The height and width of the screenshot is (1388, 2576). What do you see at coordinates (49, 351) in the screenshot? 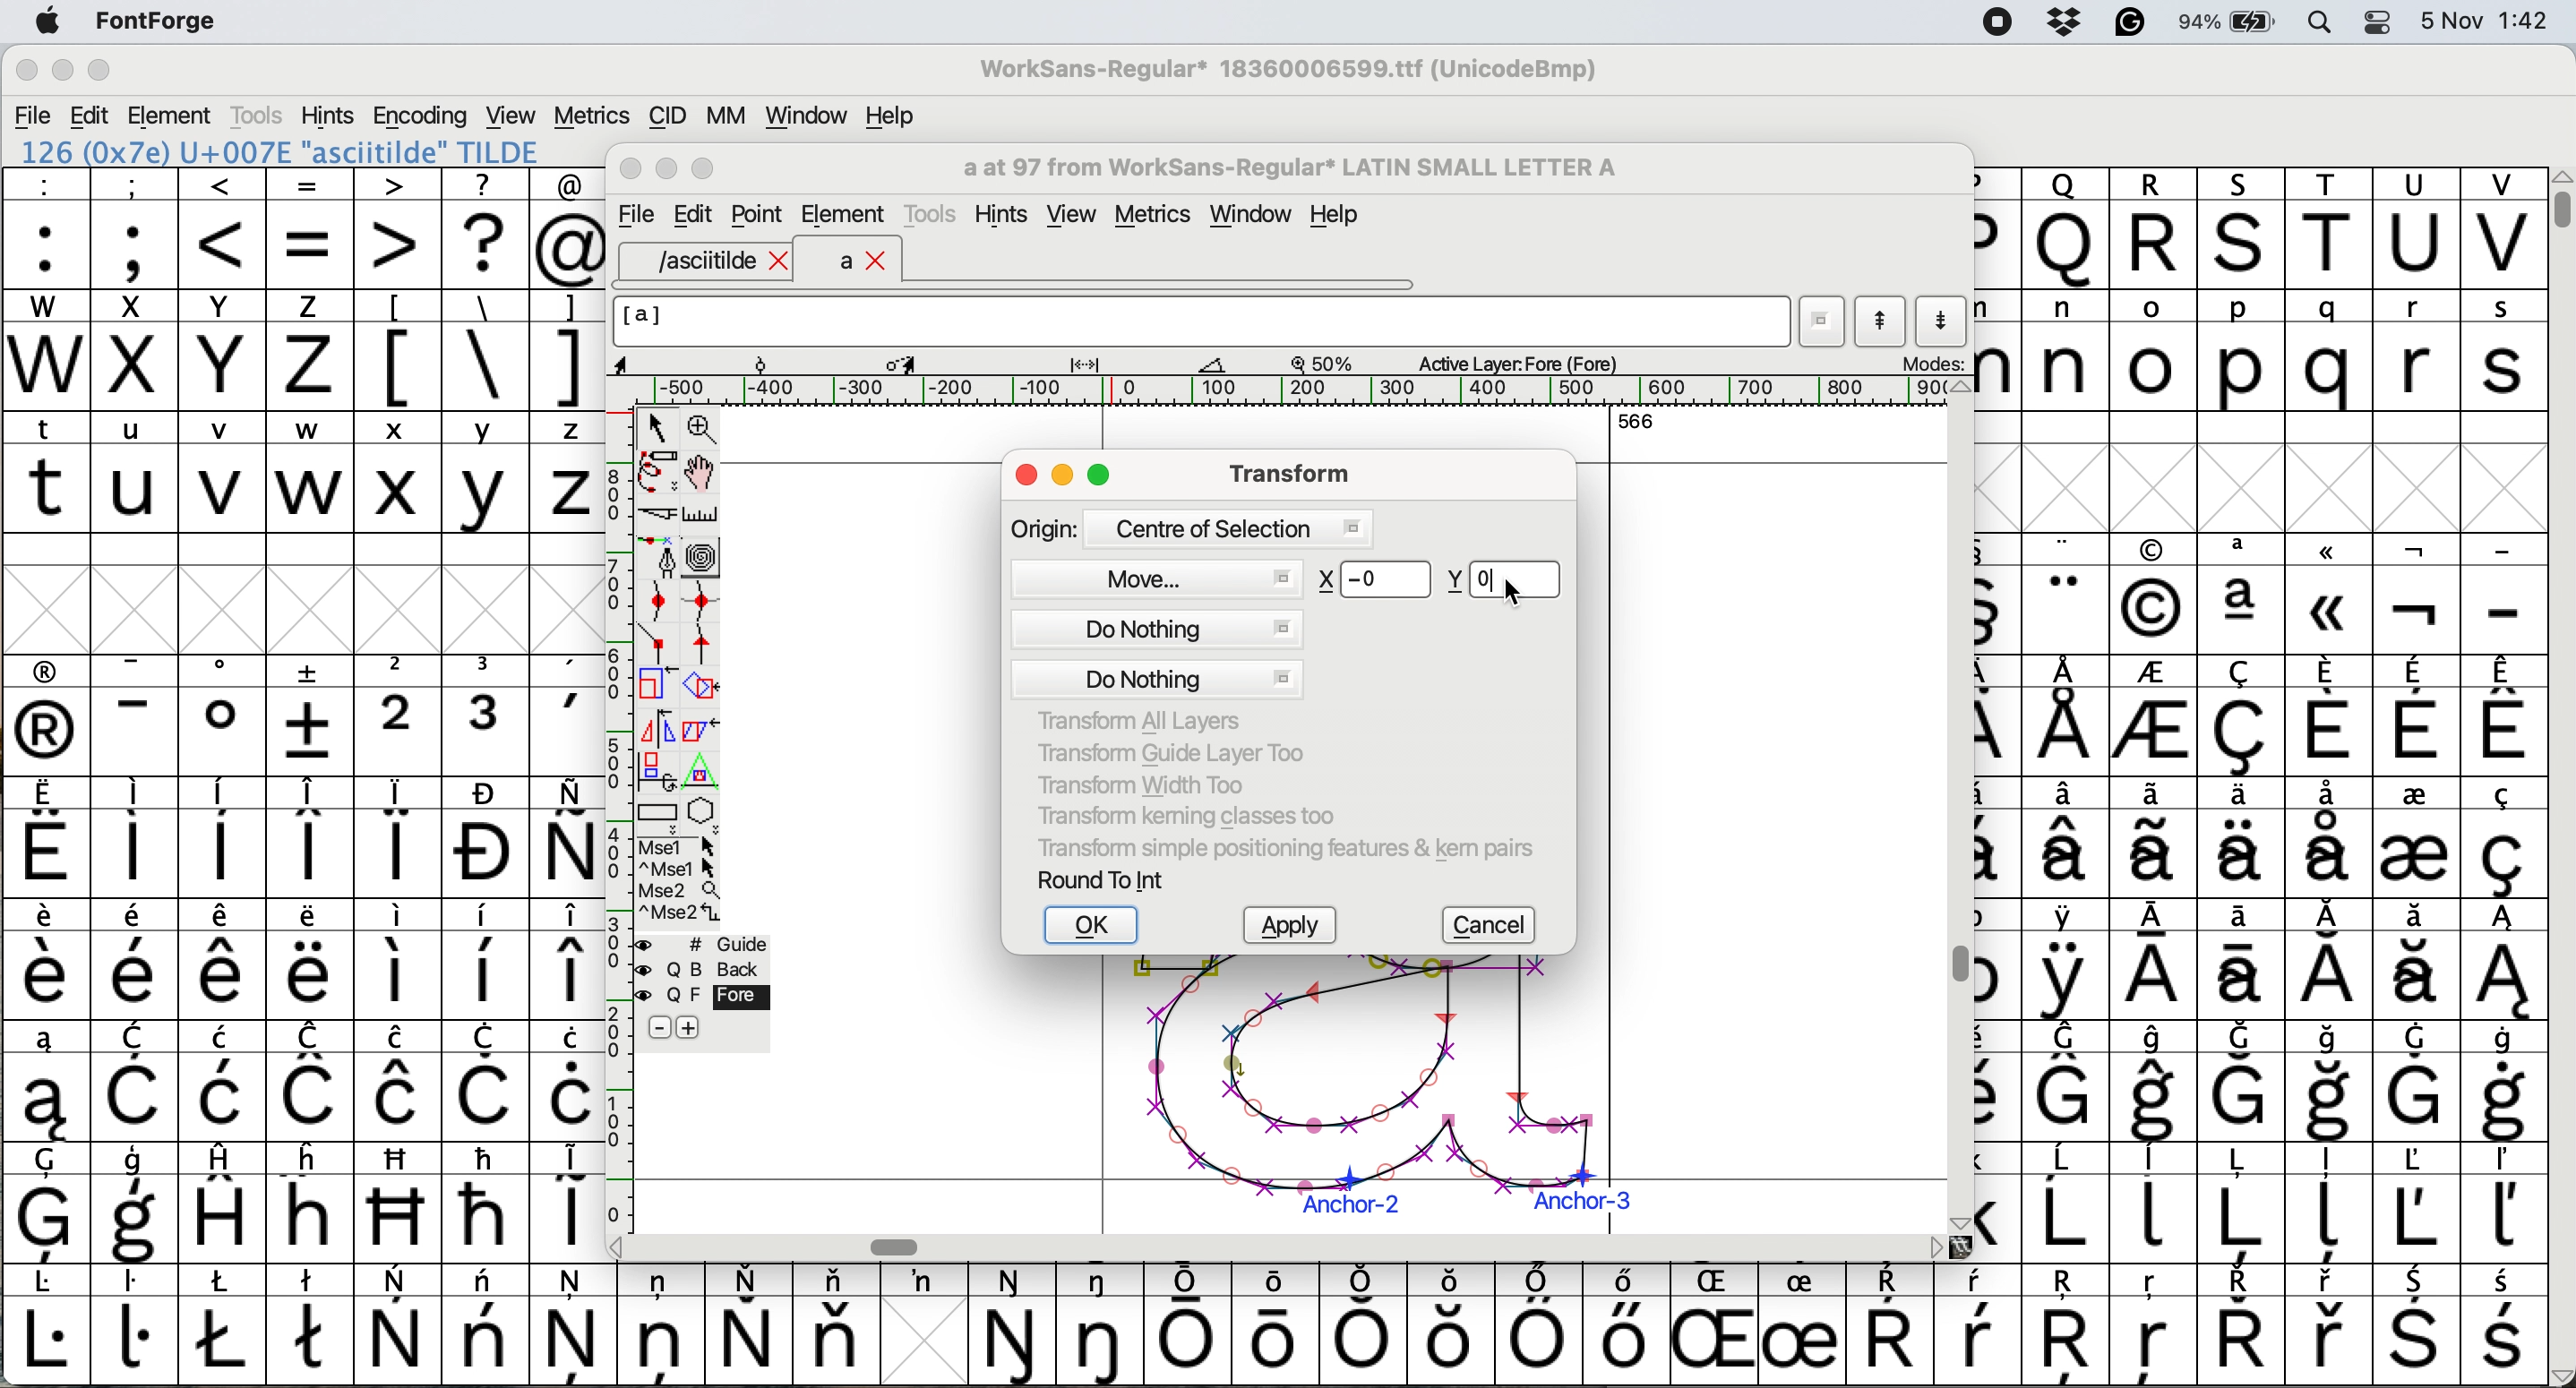
I see `W` at bounding box center [49, 351].